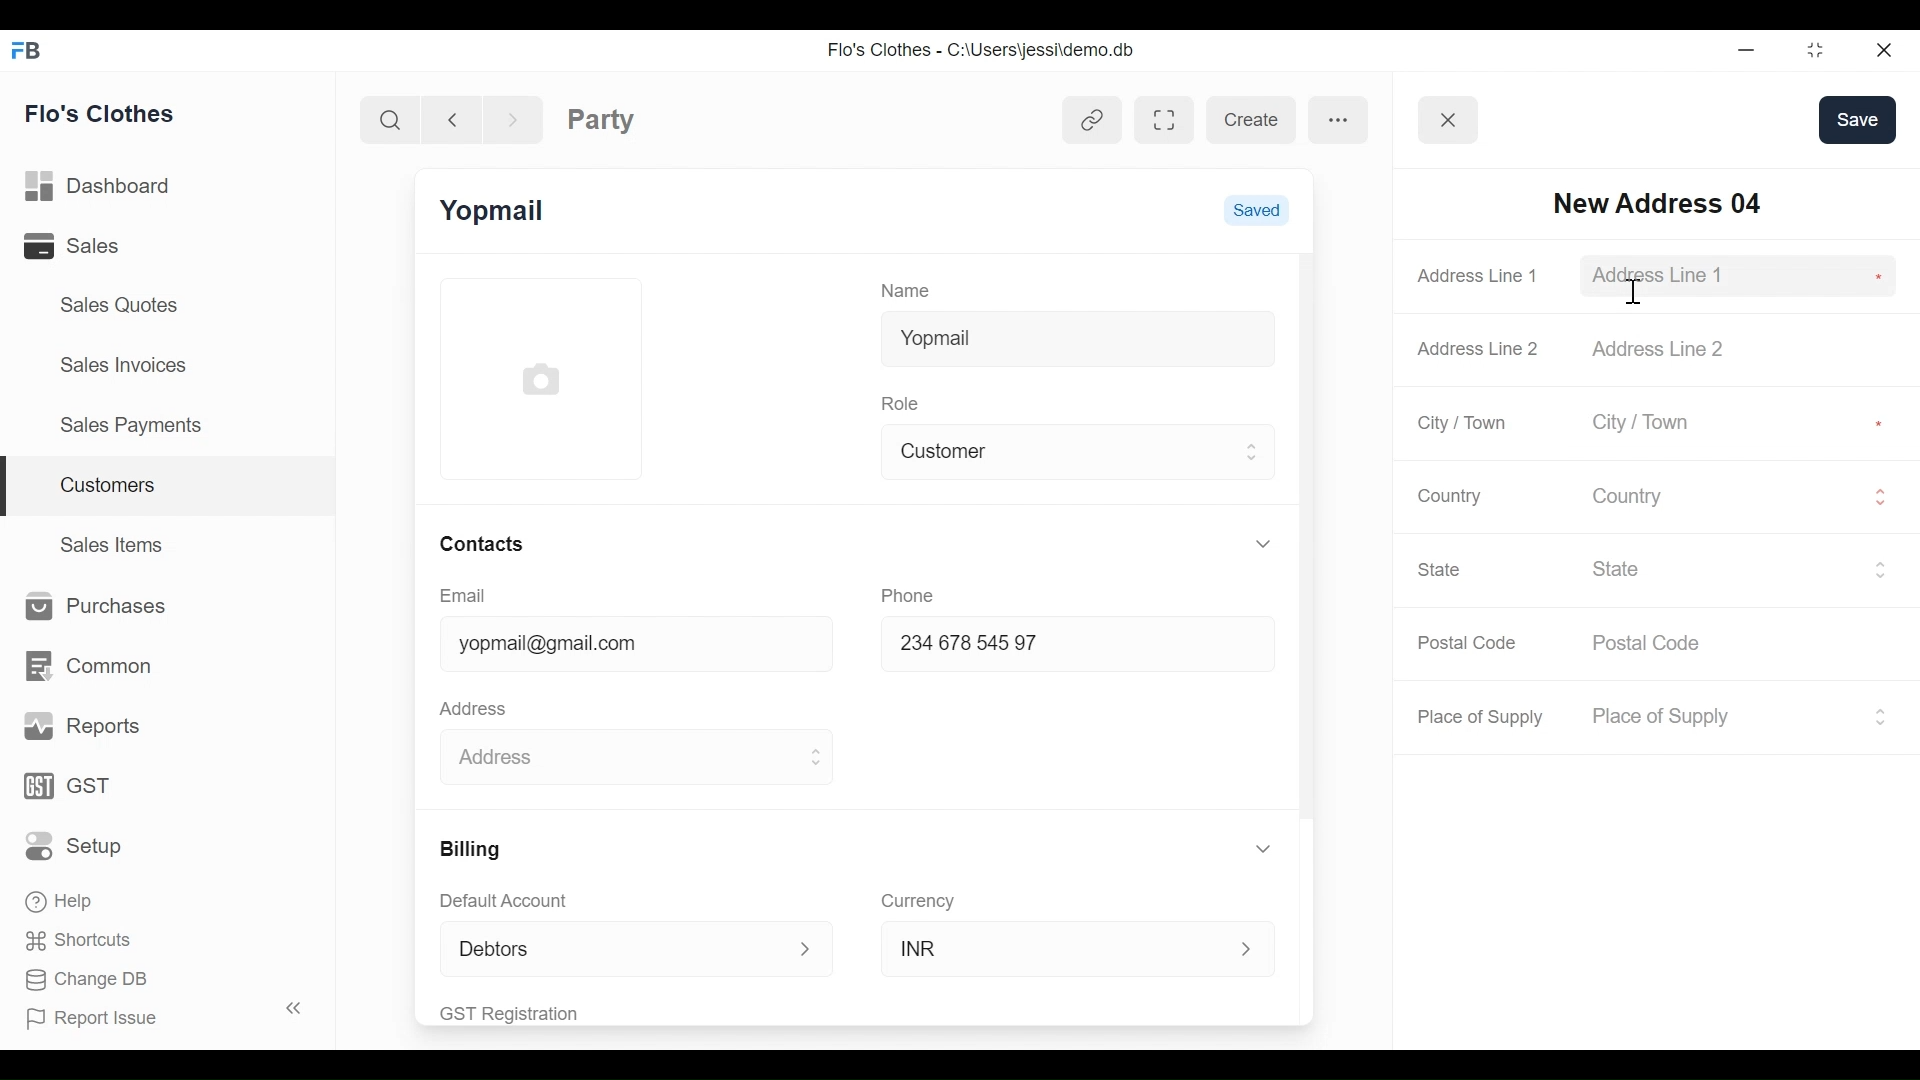 The height and width of the screenshot is (1080, 1920). What do you see at coordinates (619, 646) in the screenshot?
I see `yopmail@gmail.com` at bounding box center [619, 646].